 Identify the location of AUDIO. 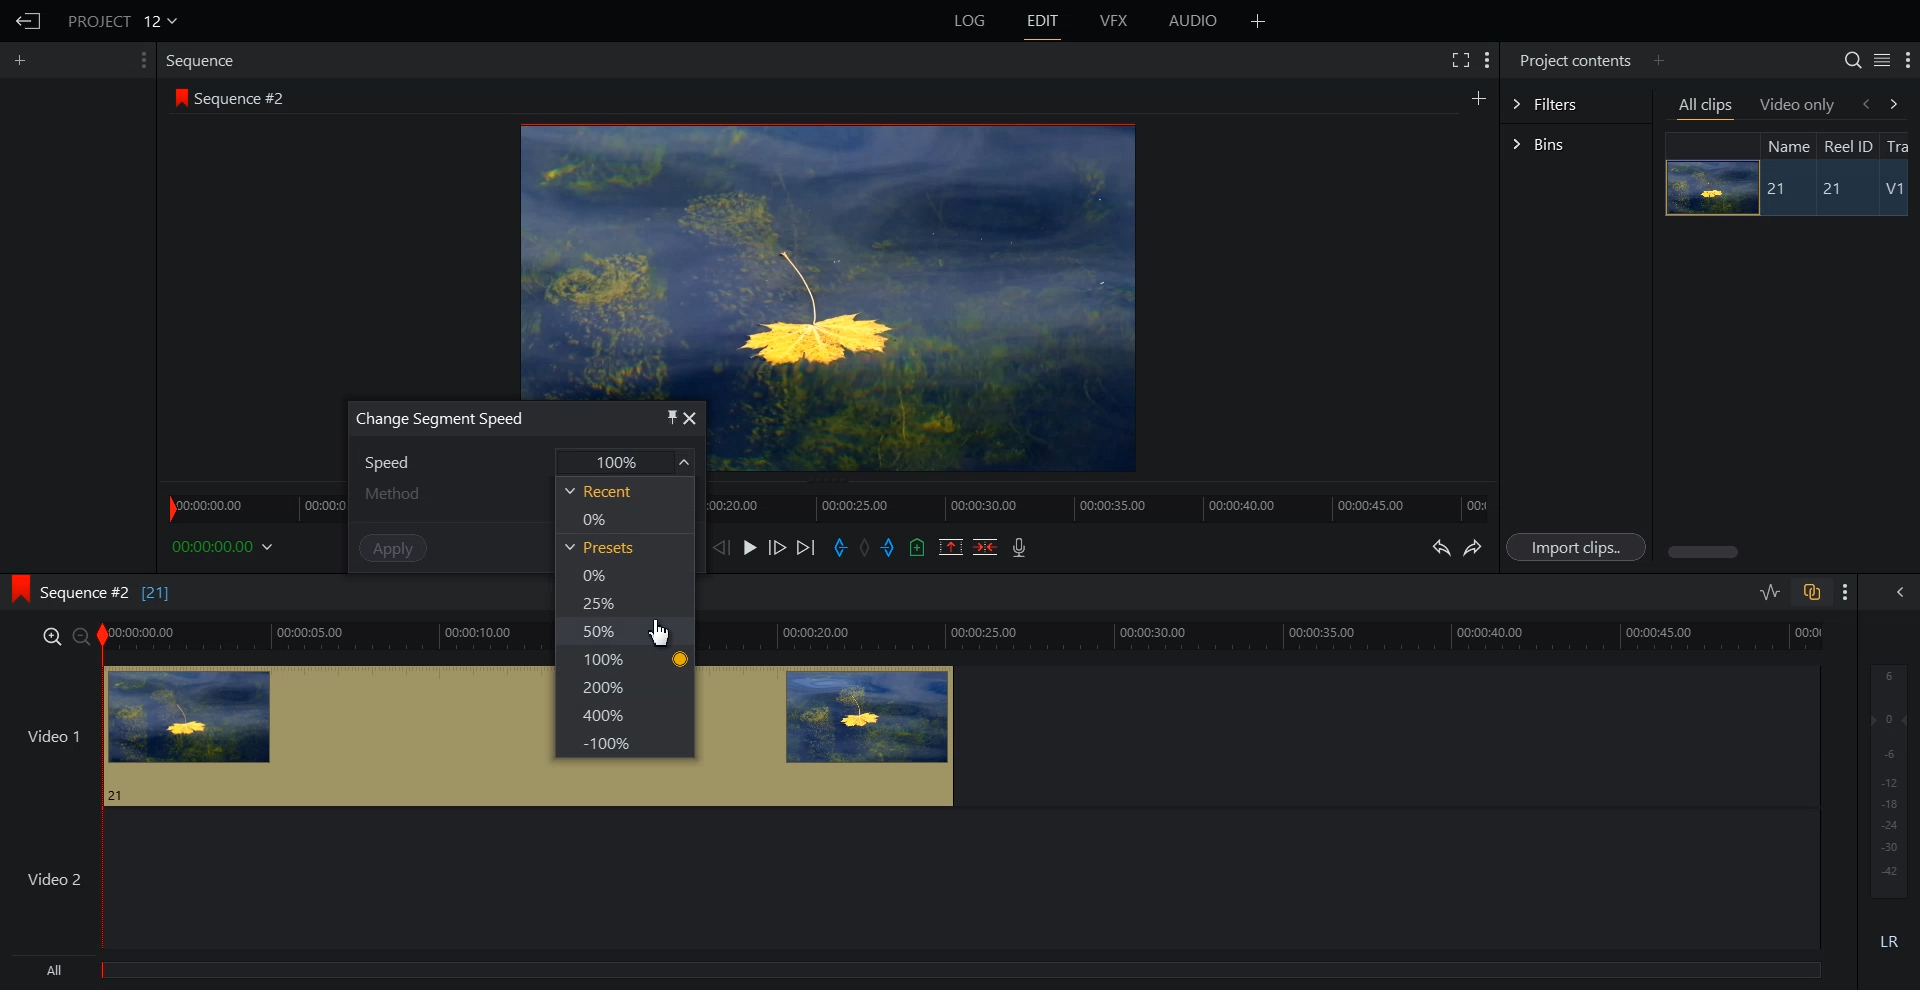
(1195, 21).